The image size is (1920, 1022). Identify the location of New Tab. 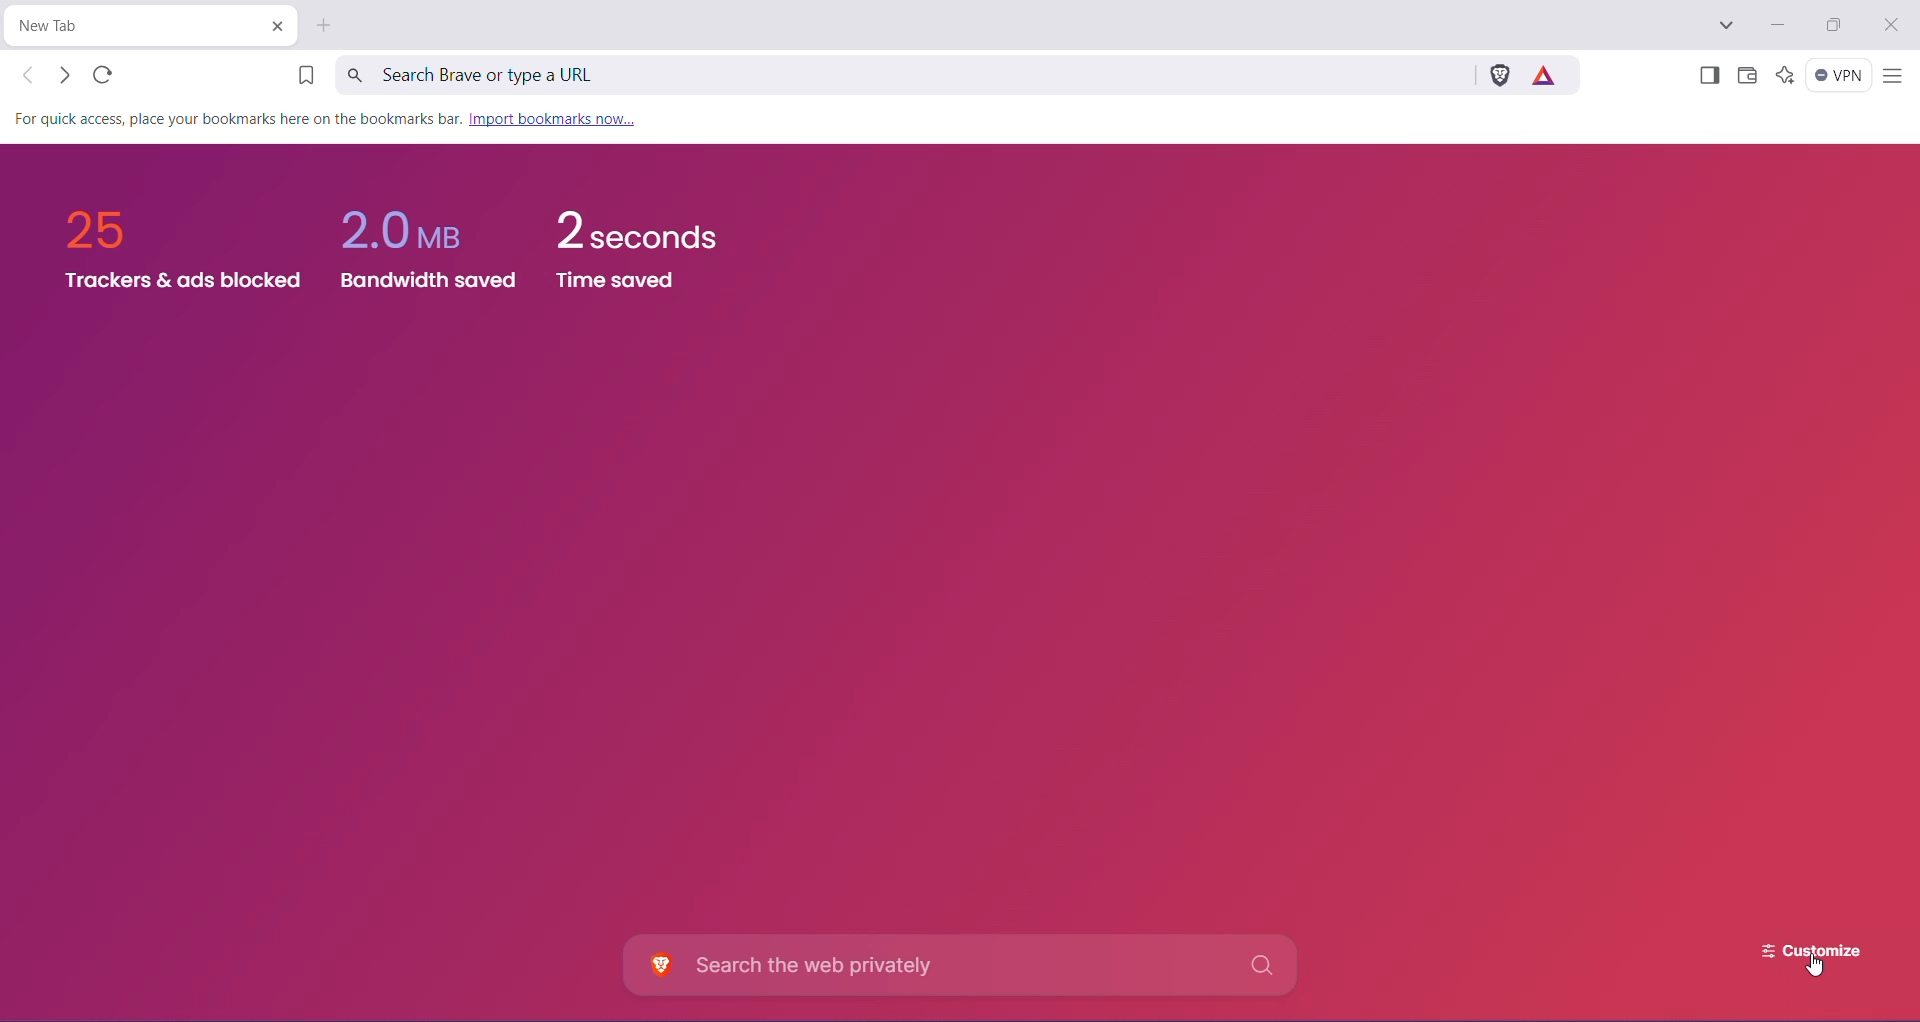
(134, 26).